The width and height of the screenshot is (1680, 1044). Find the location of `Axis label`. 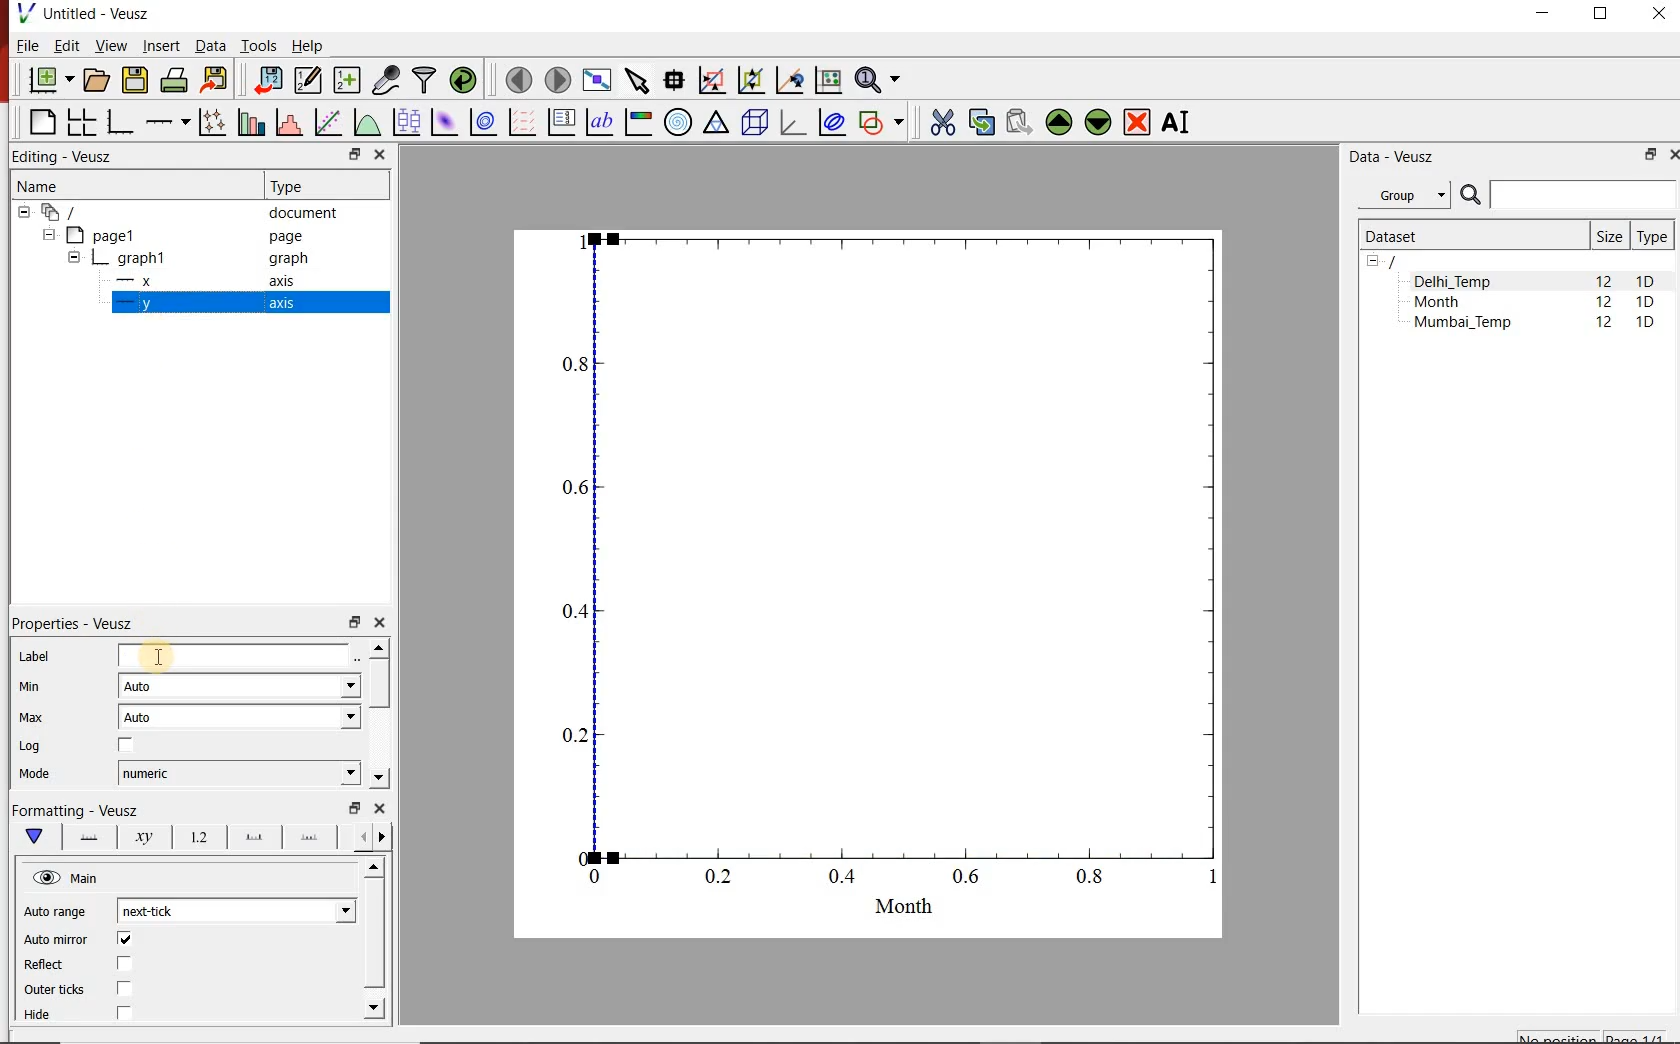

Axis label is located at coordinates (140, 837).